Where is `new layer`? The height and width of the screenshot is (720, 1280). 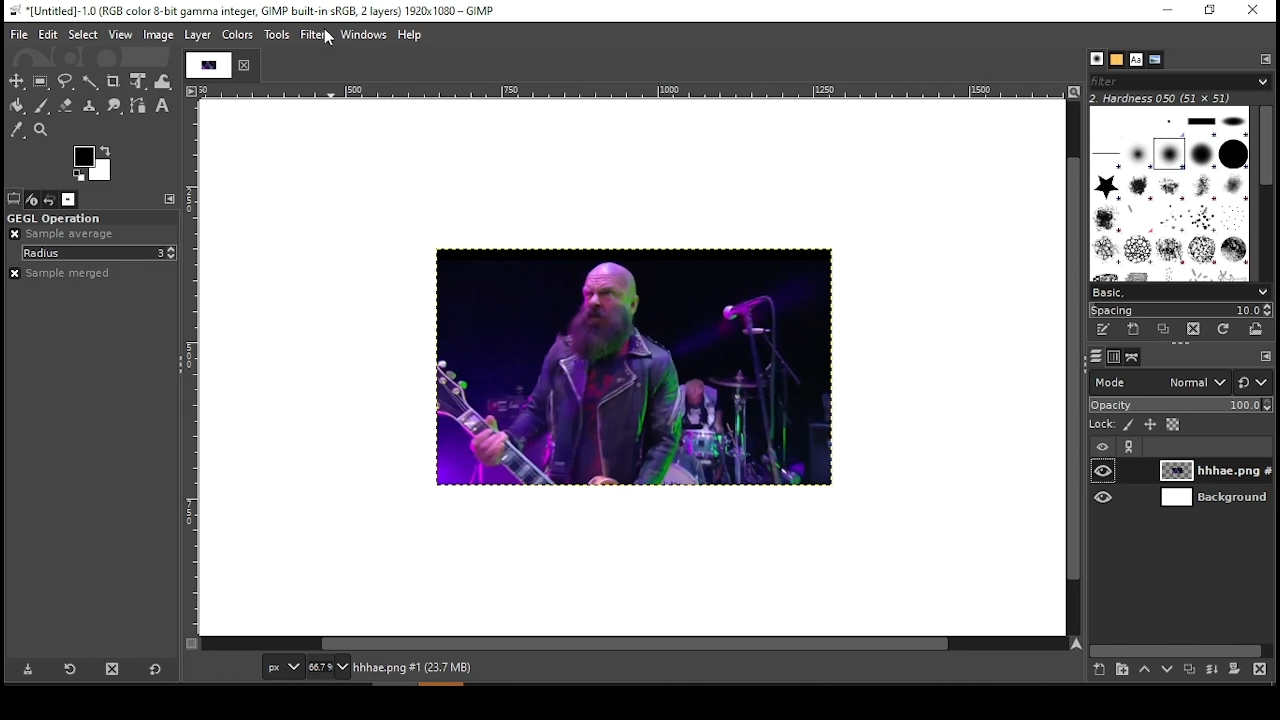
new layer is located at coordinates (1097, 672).